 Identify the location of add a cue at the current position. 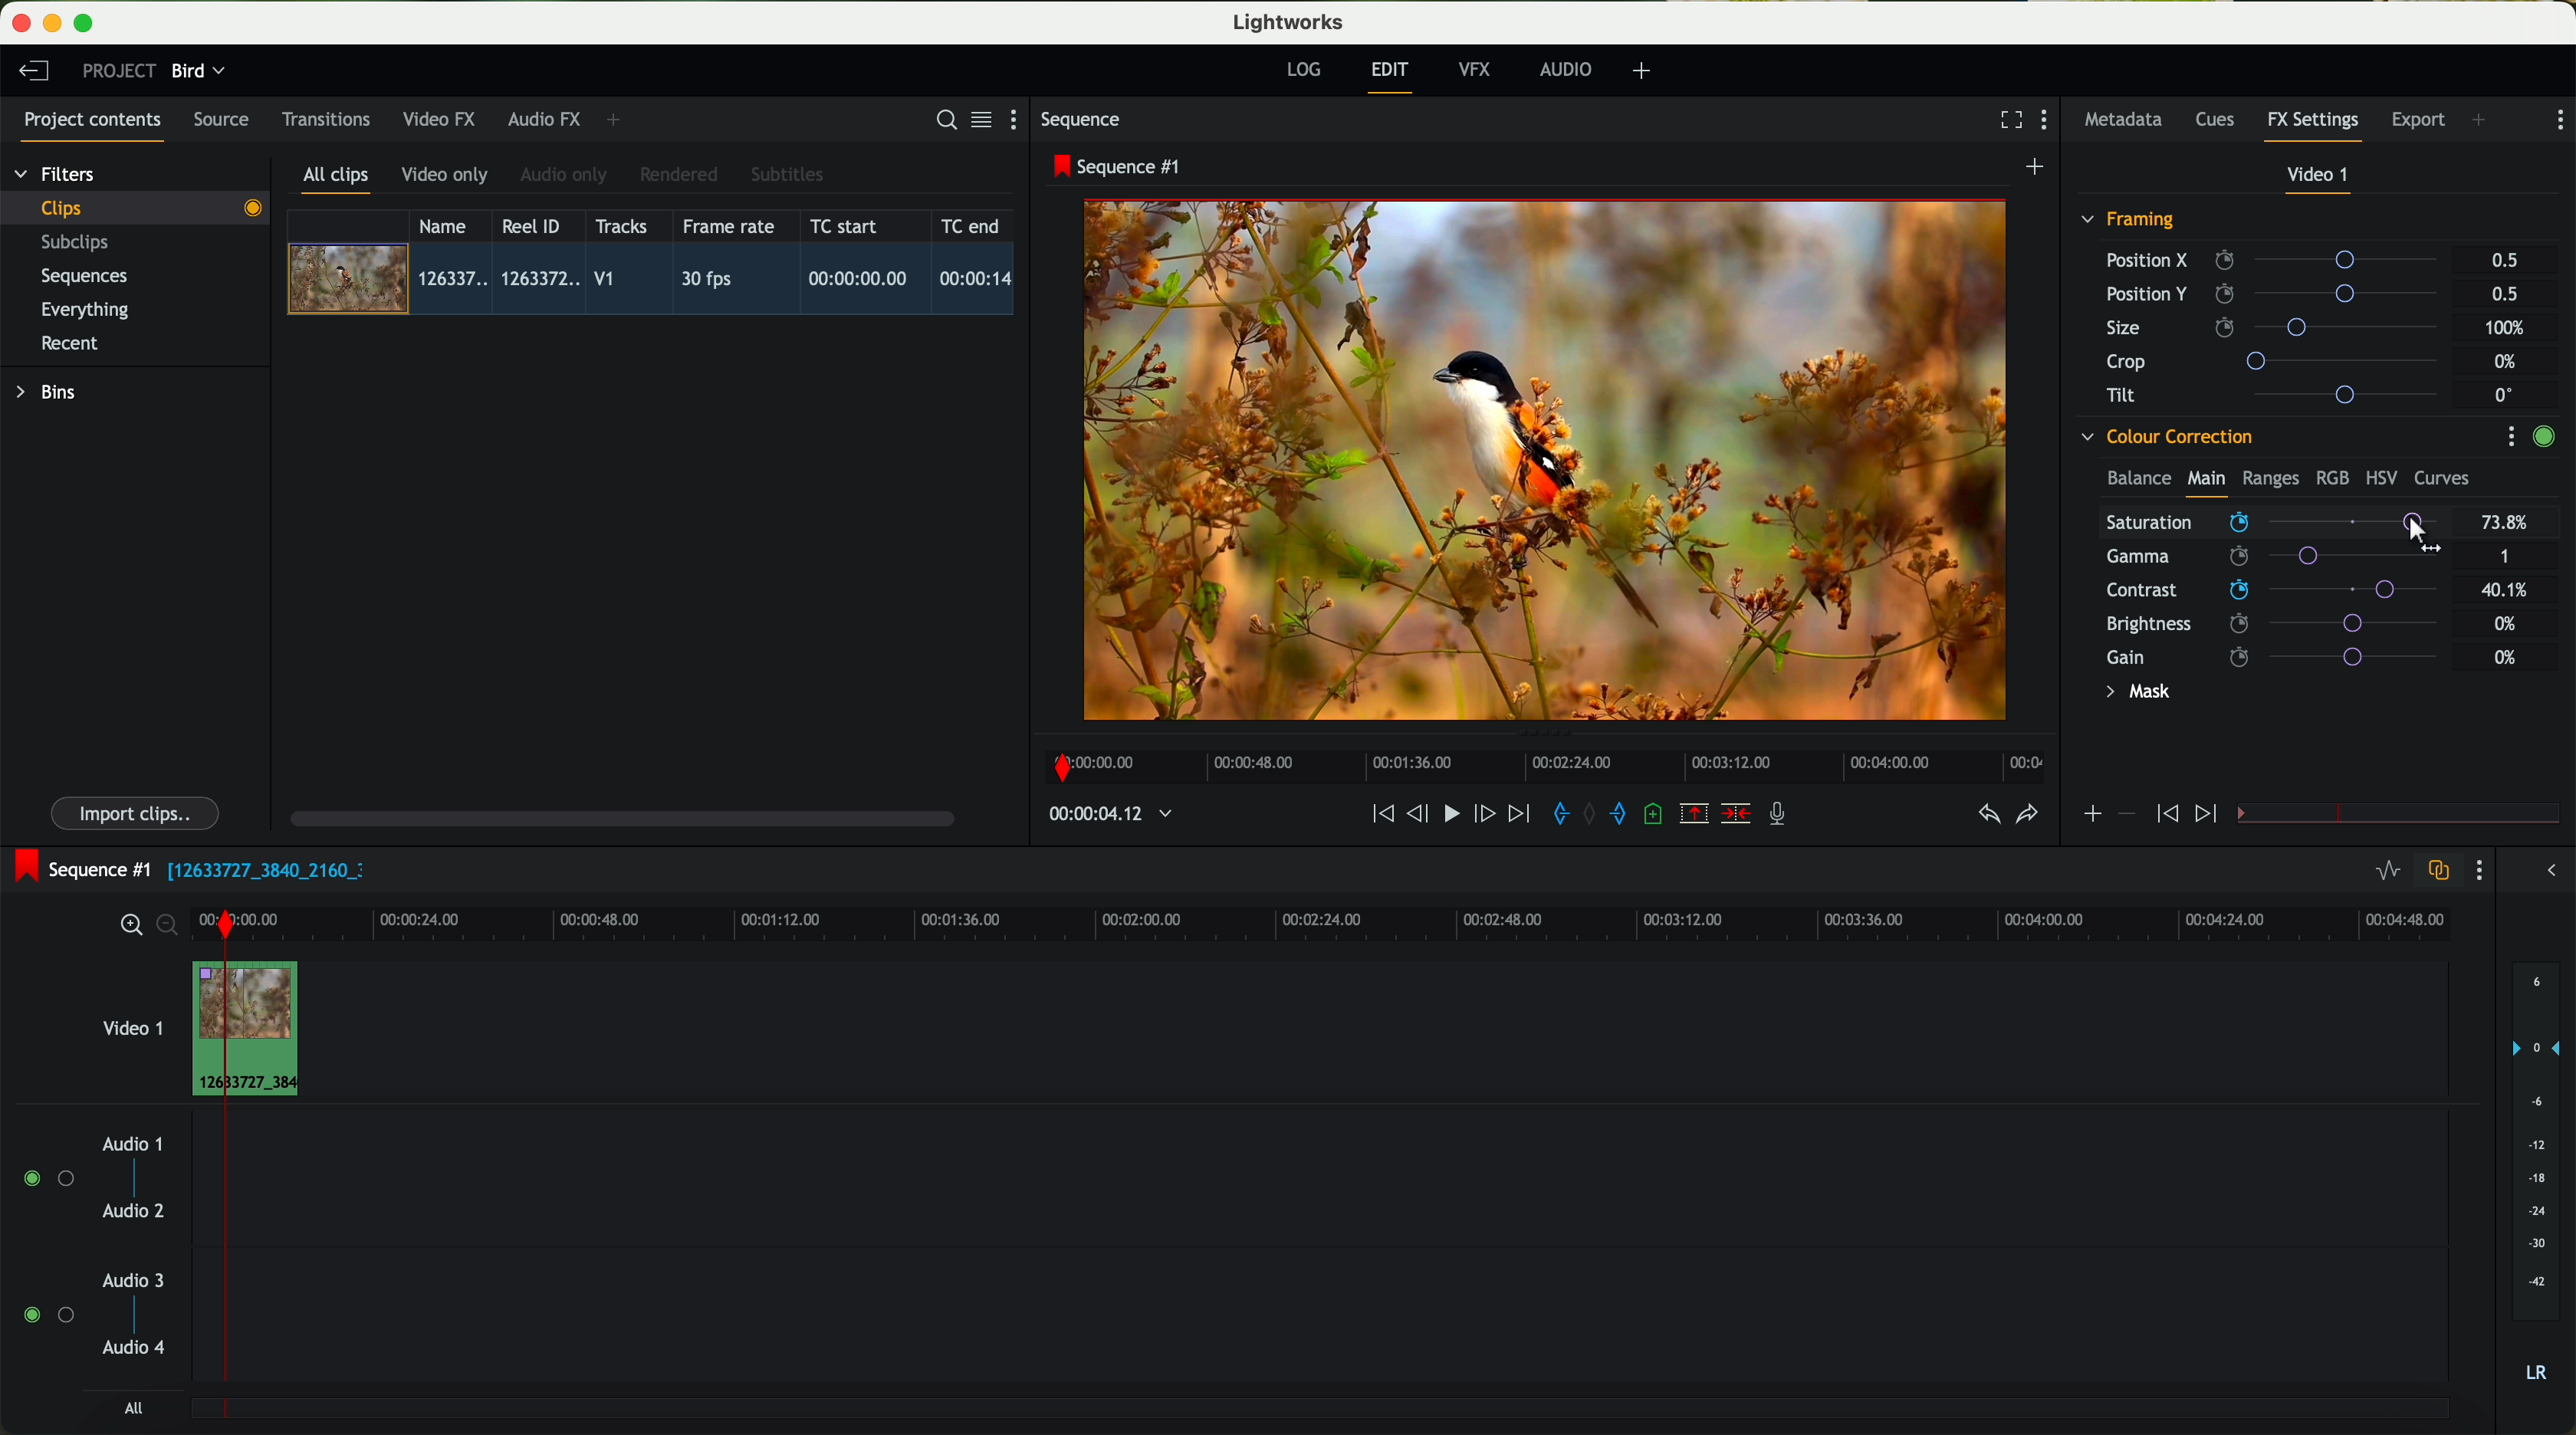
(1656, 815).